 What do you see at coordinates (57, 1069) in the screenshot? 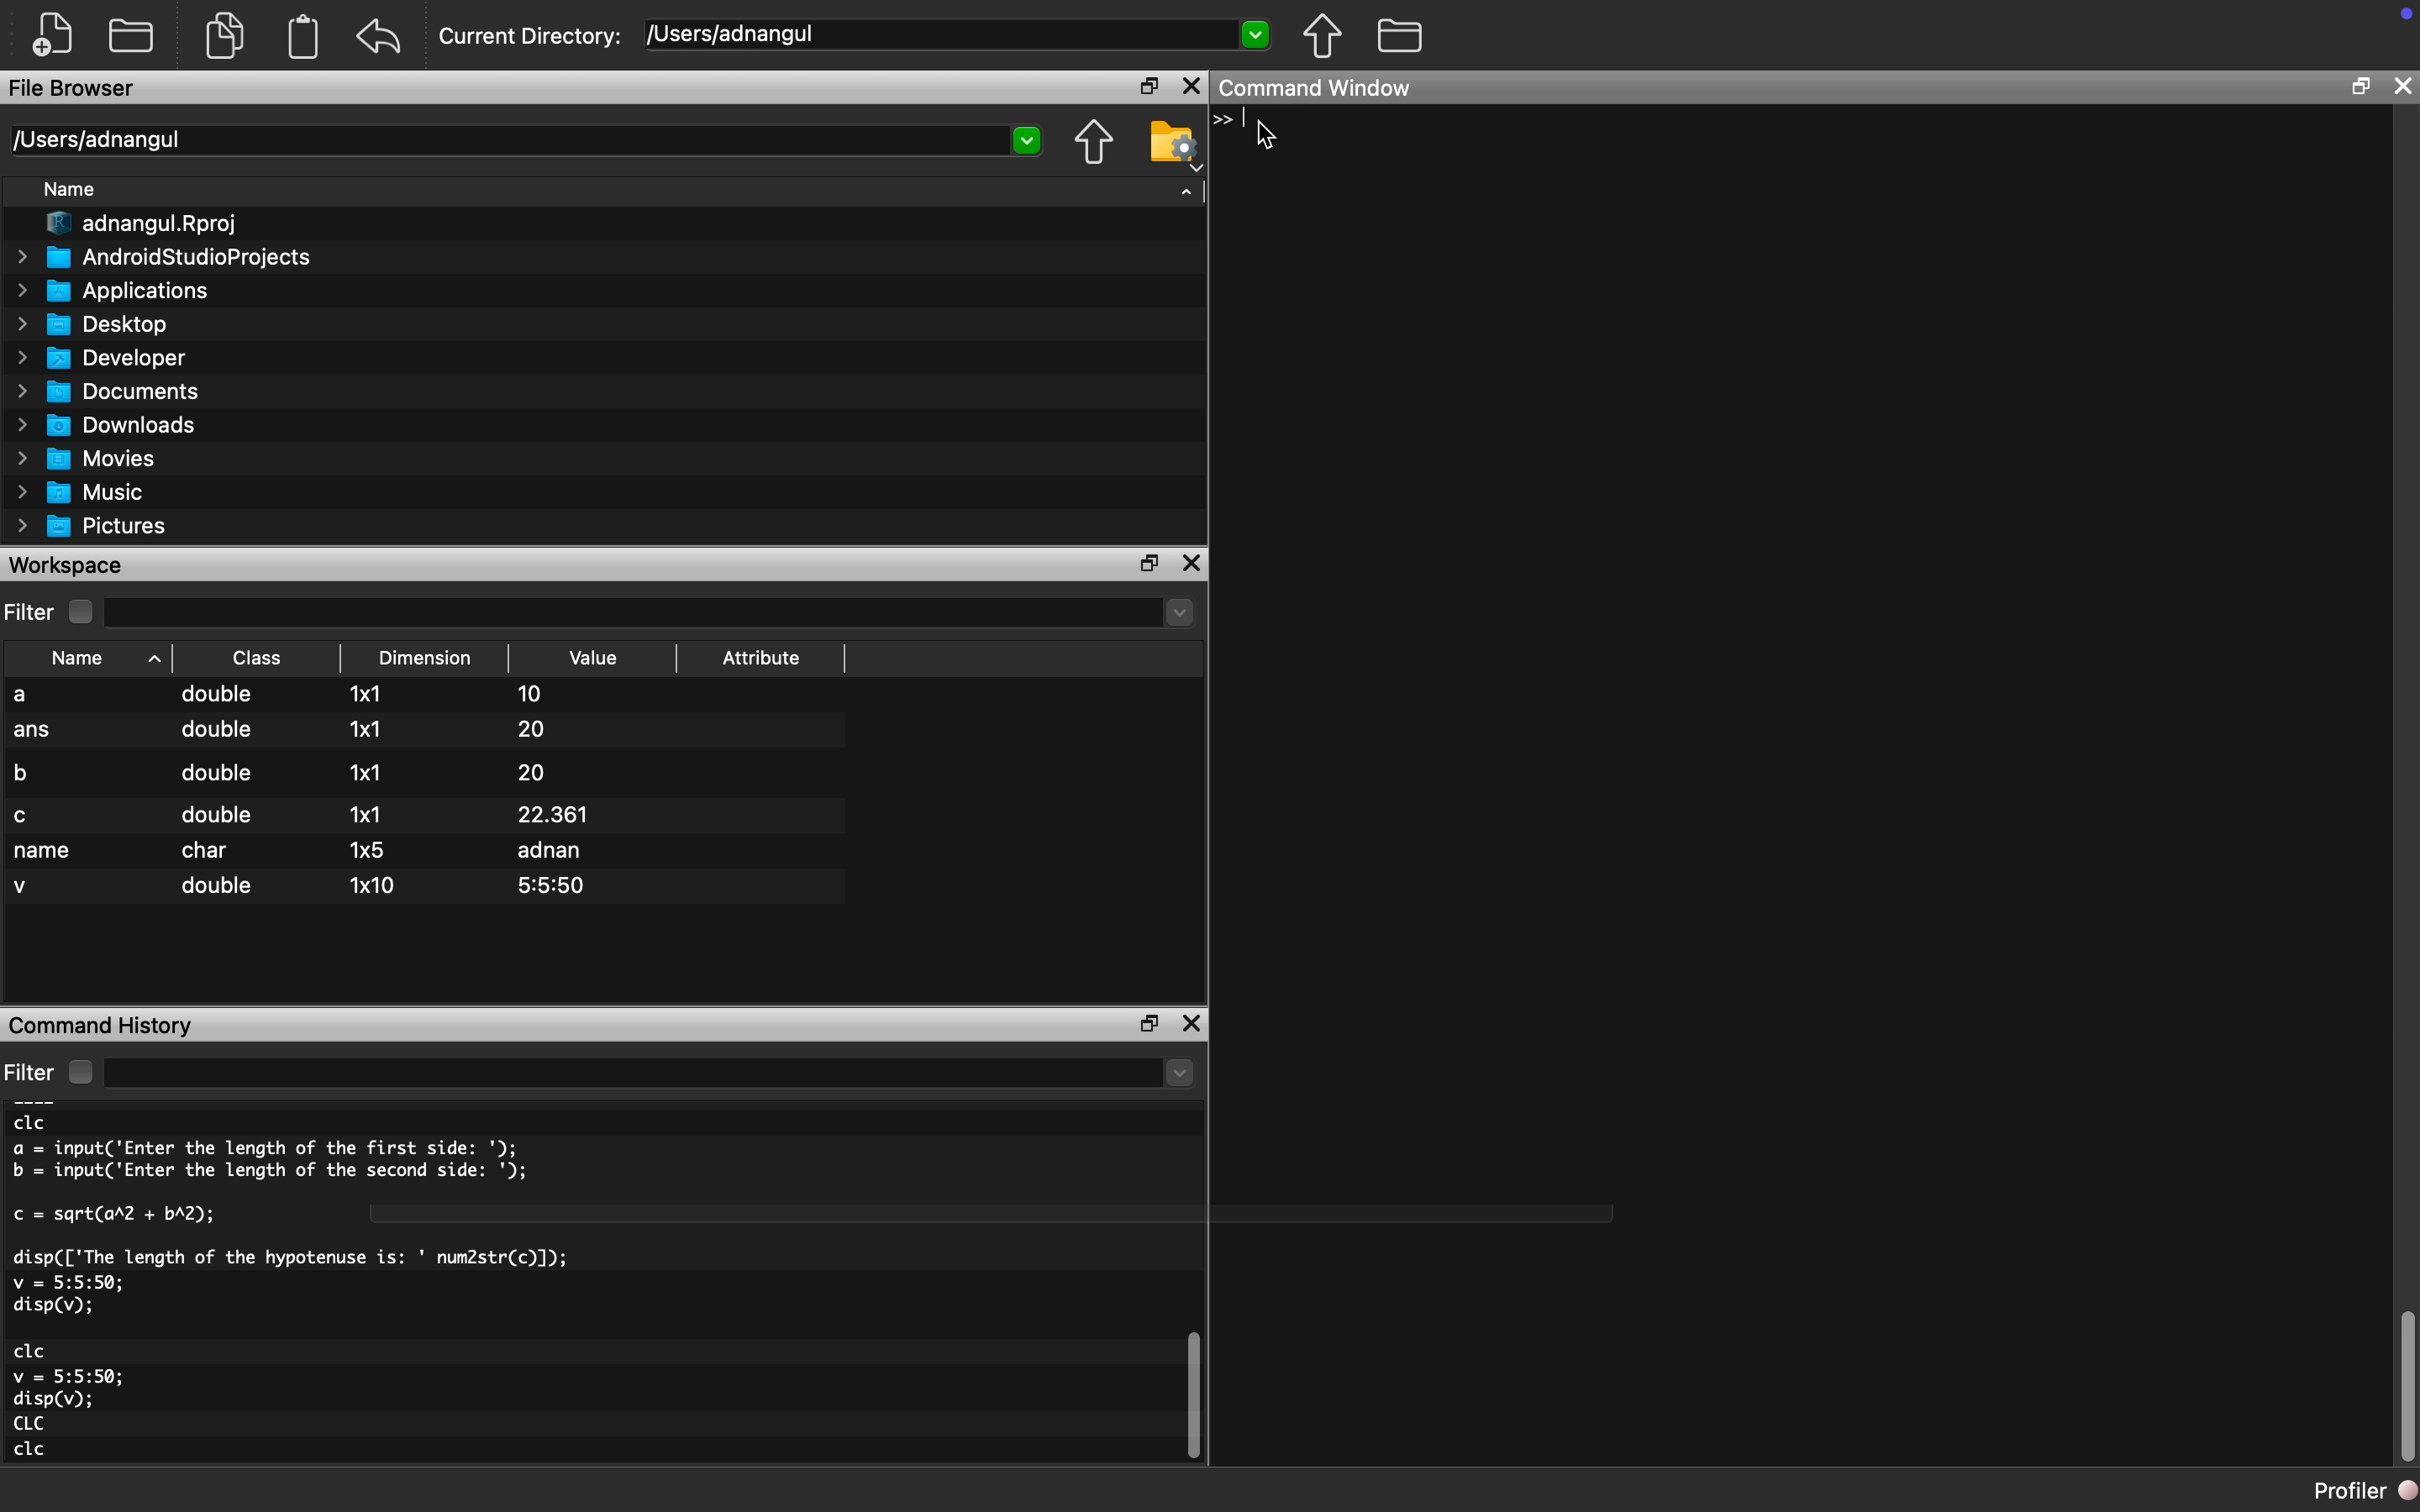
I see `Filter` at bounding box center [57, 1069].